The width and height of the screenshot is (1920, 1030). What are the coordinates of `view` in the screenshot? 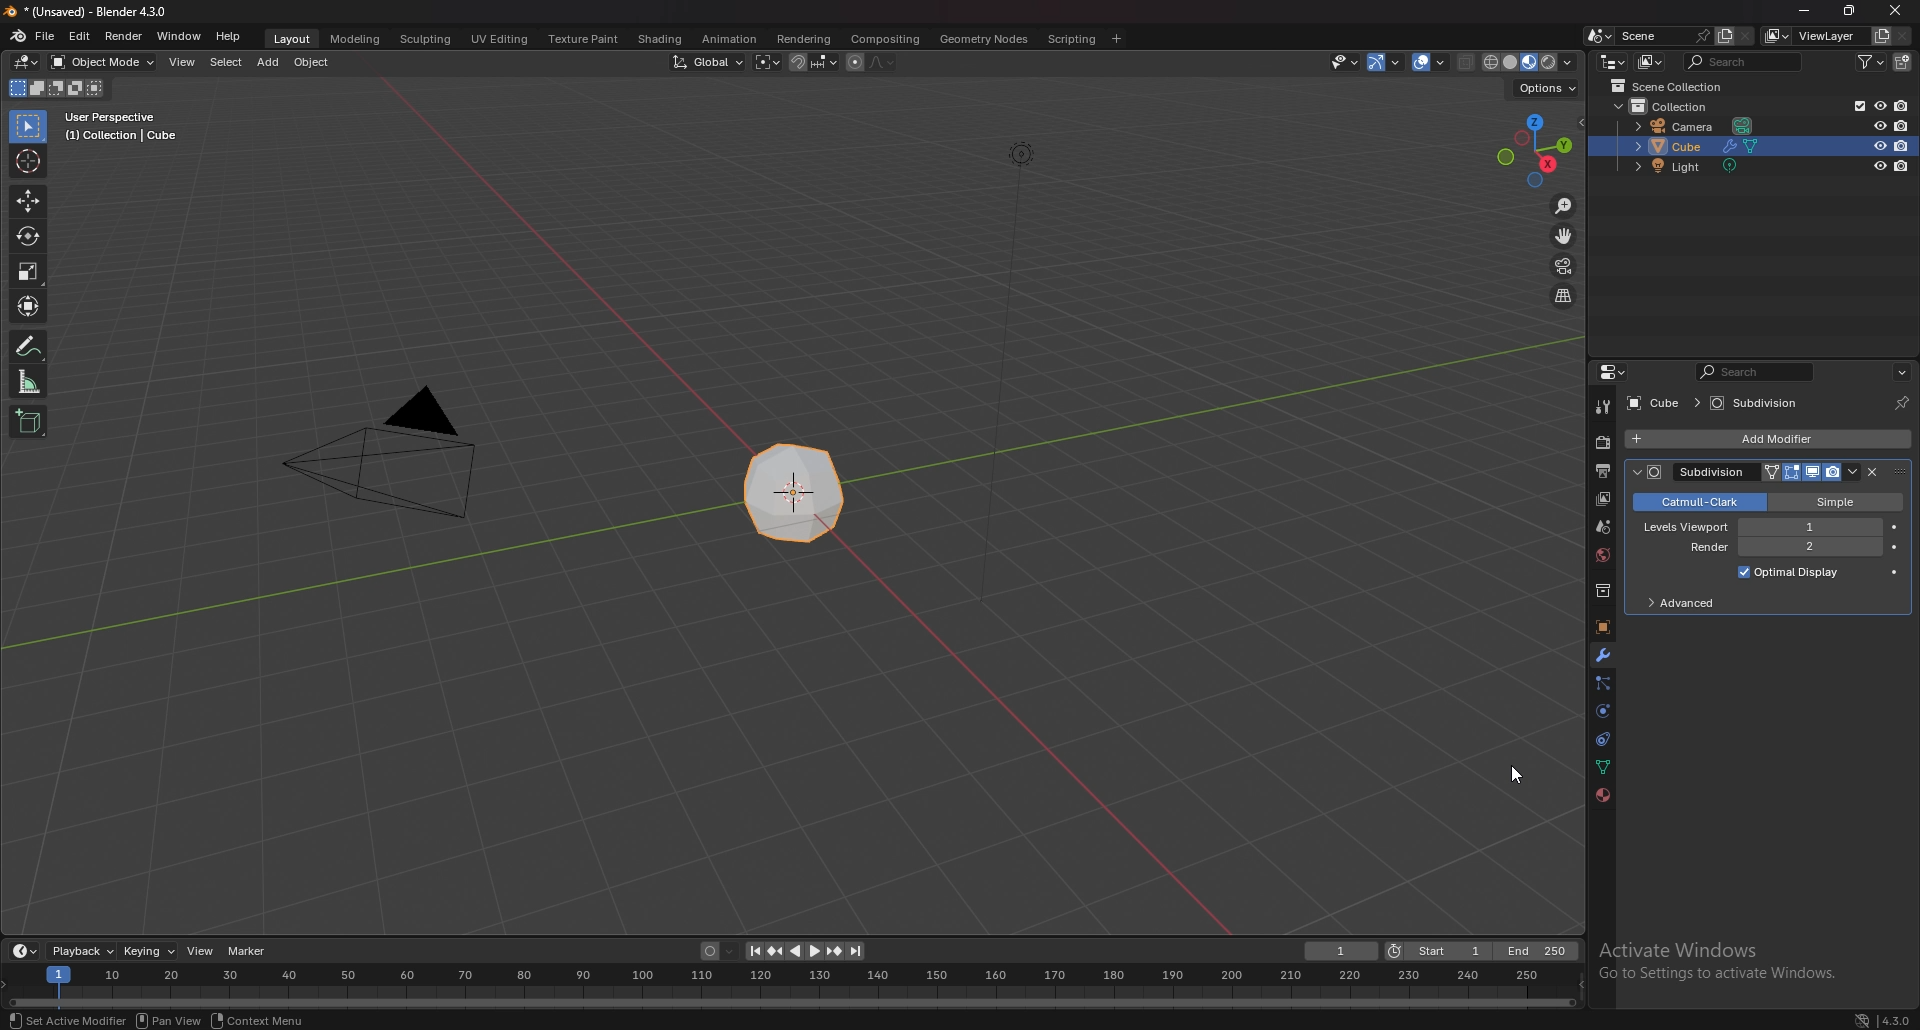 It's located at (184, 62).